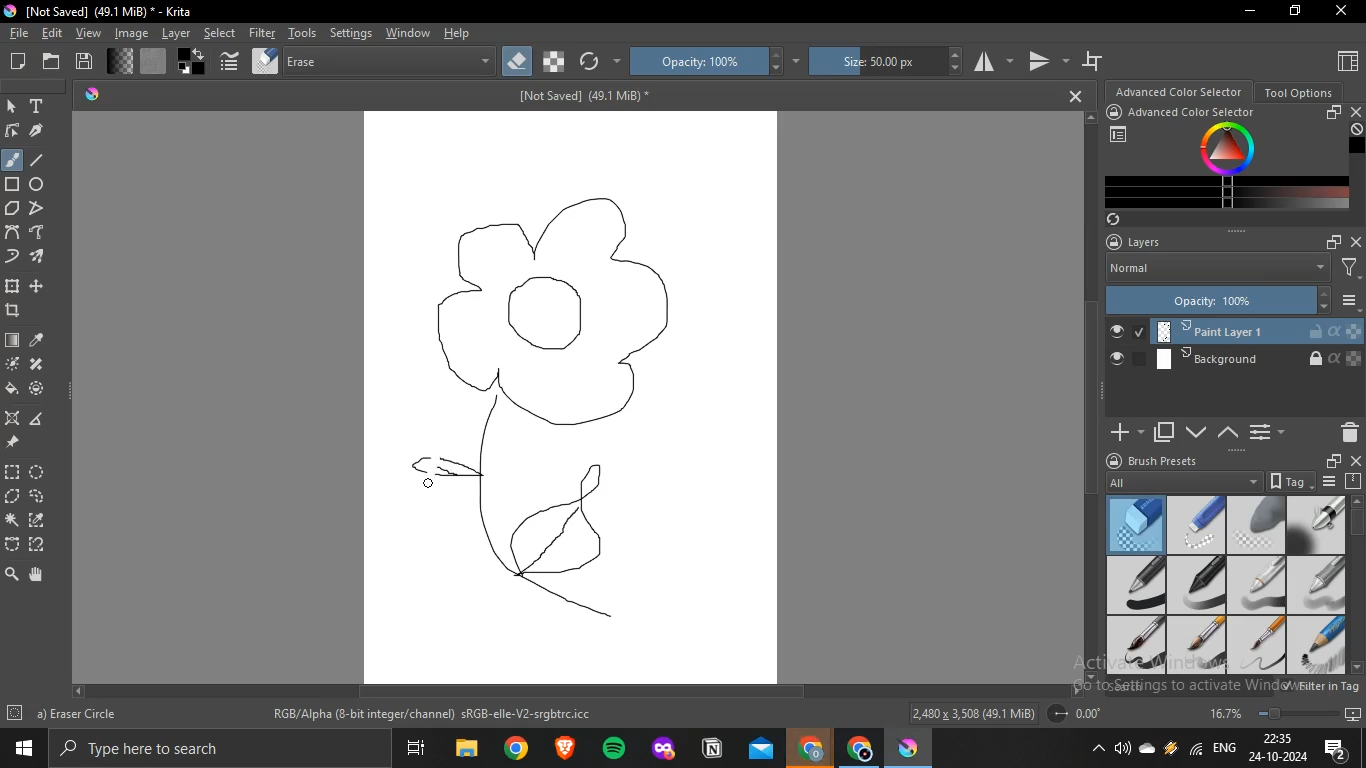 This screenshot has height=768, width=1366. What do you see at coordinates (1342, 10) in the screenshot?
I see `Close` at bounding box center [1342, 10].